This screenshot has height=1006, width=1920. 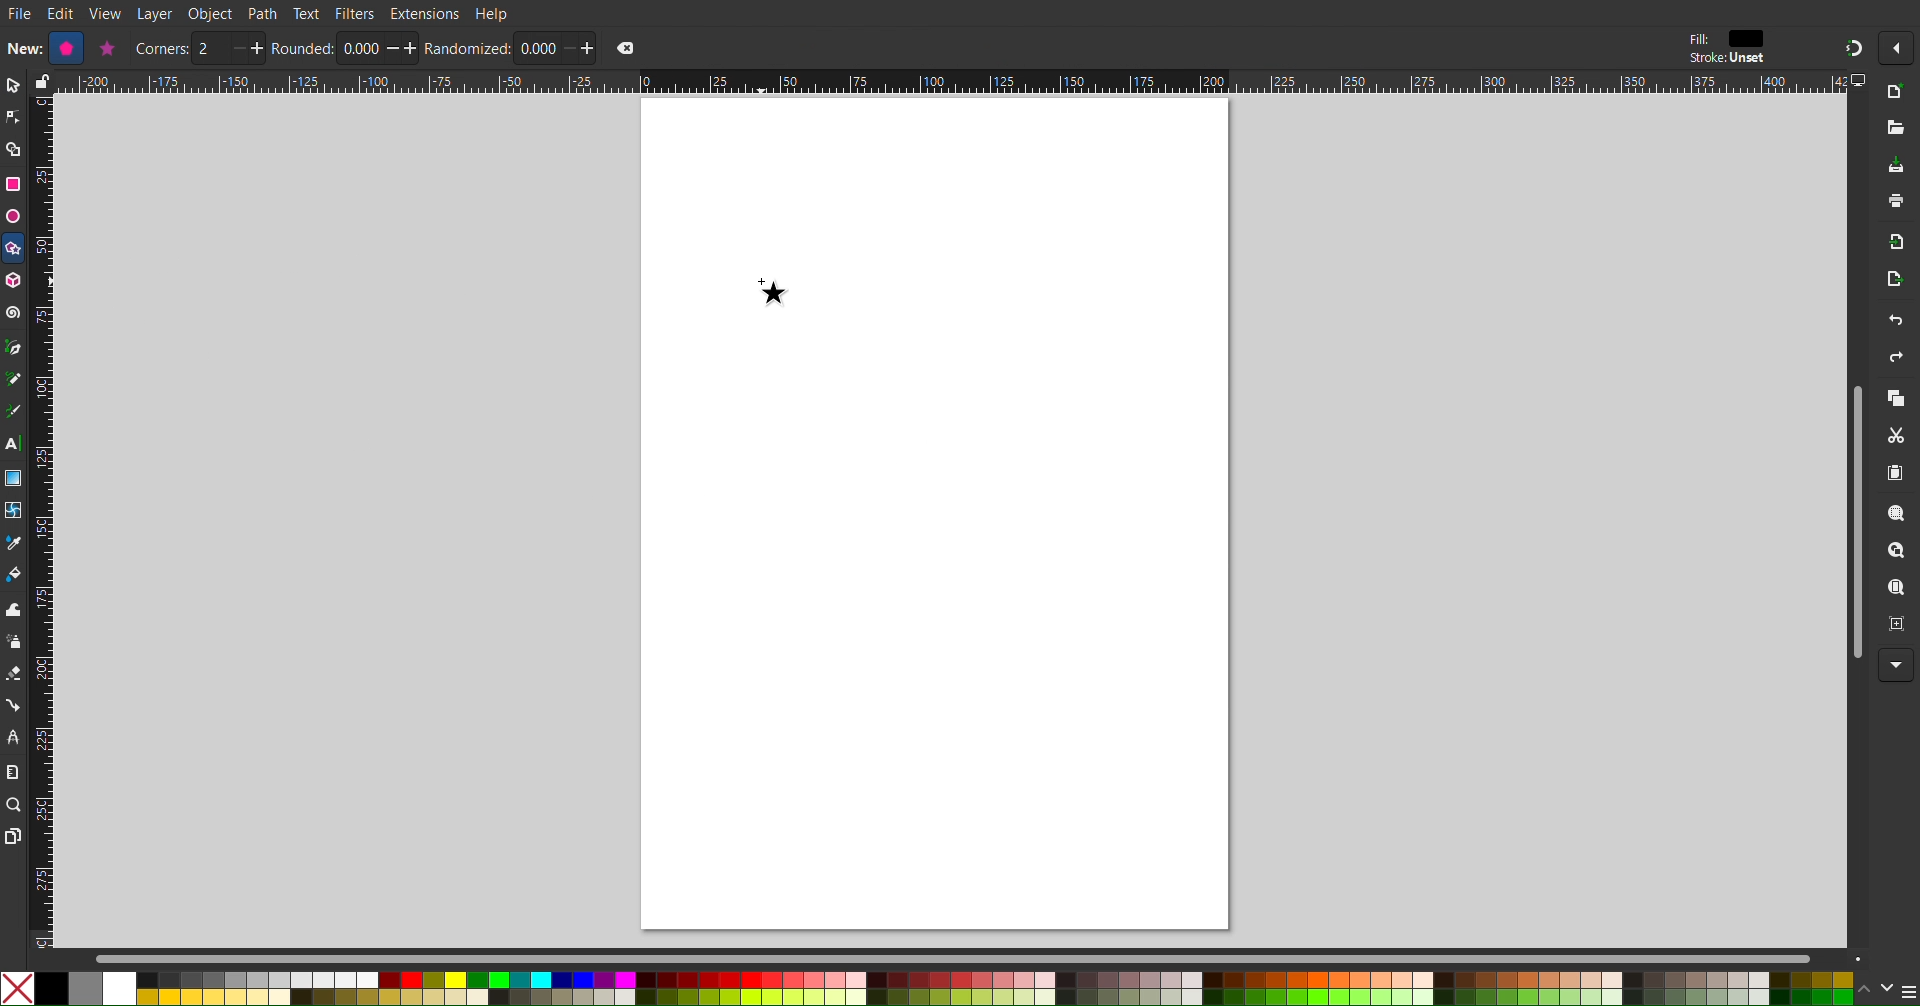 I want to click on Cursor, so click(x=772, y=288).